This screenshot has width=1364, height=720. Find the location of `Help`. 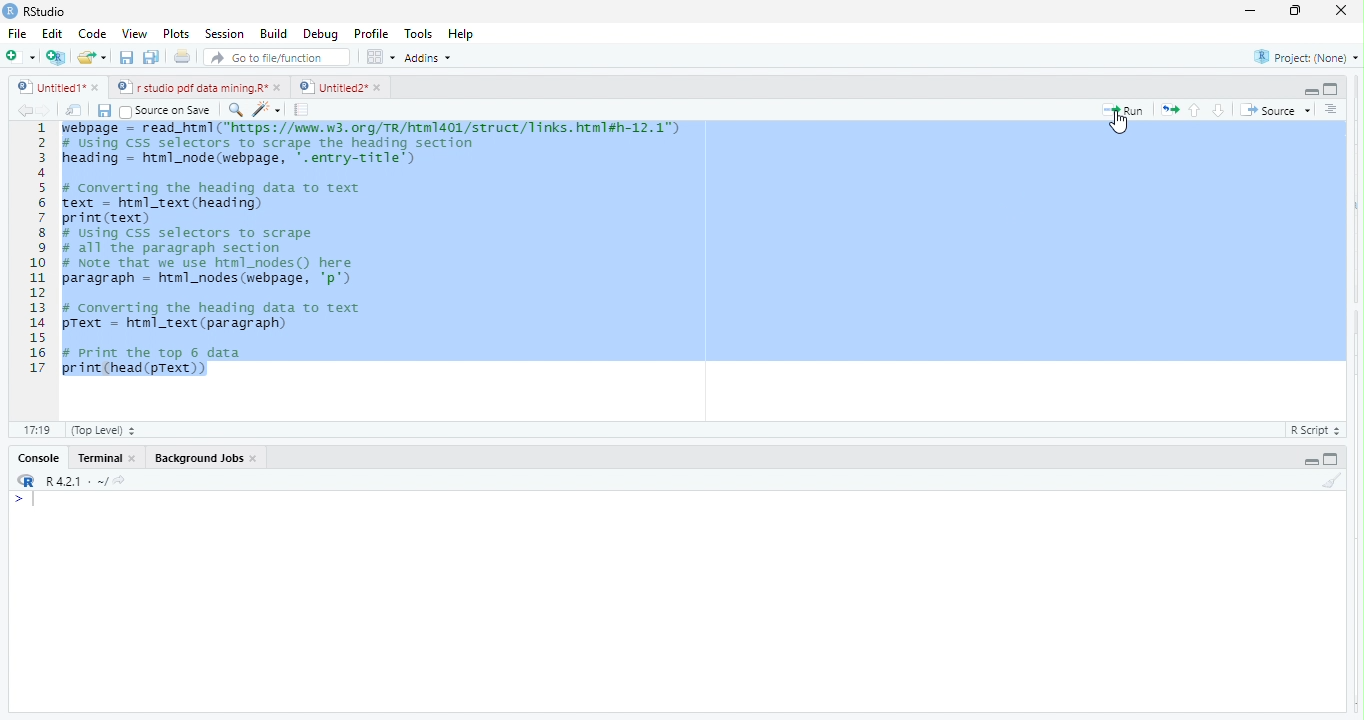

Help is located at coordinates (462, 34).